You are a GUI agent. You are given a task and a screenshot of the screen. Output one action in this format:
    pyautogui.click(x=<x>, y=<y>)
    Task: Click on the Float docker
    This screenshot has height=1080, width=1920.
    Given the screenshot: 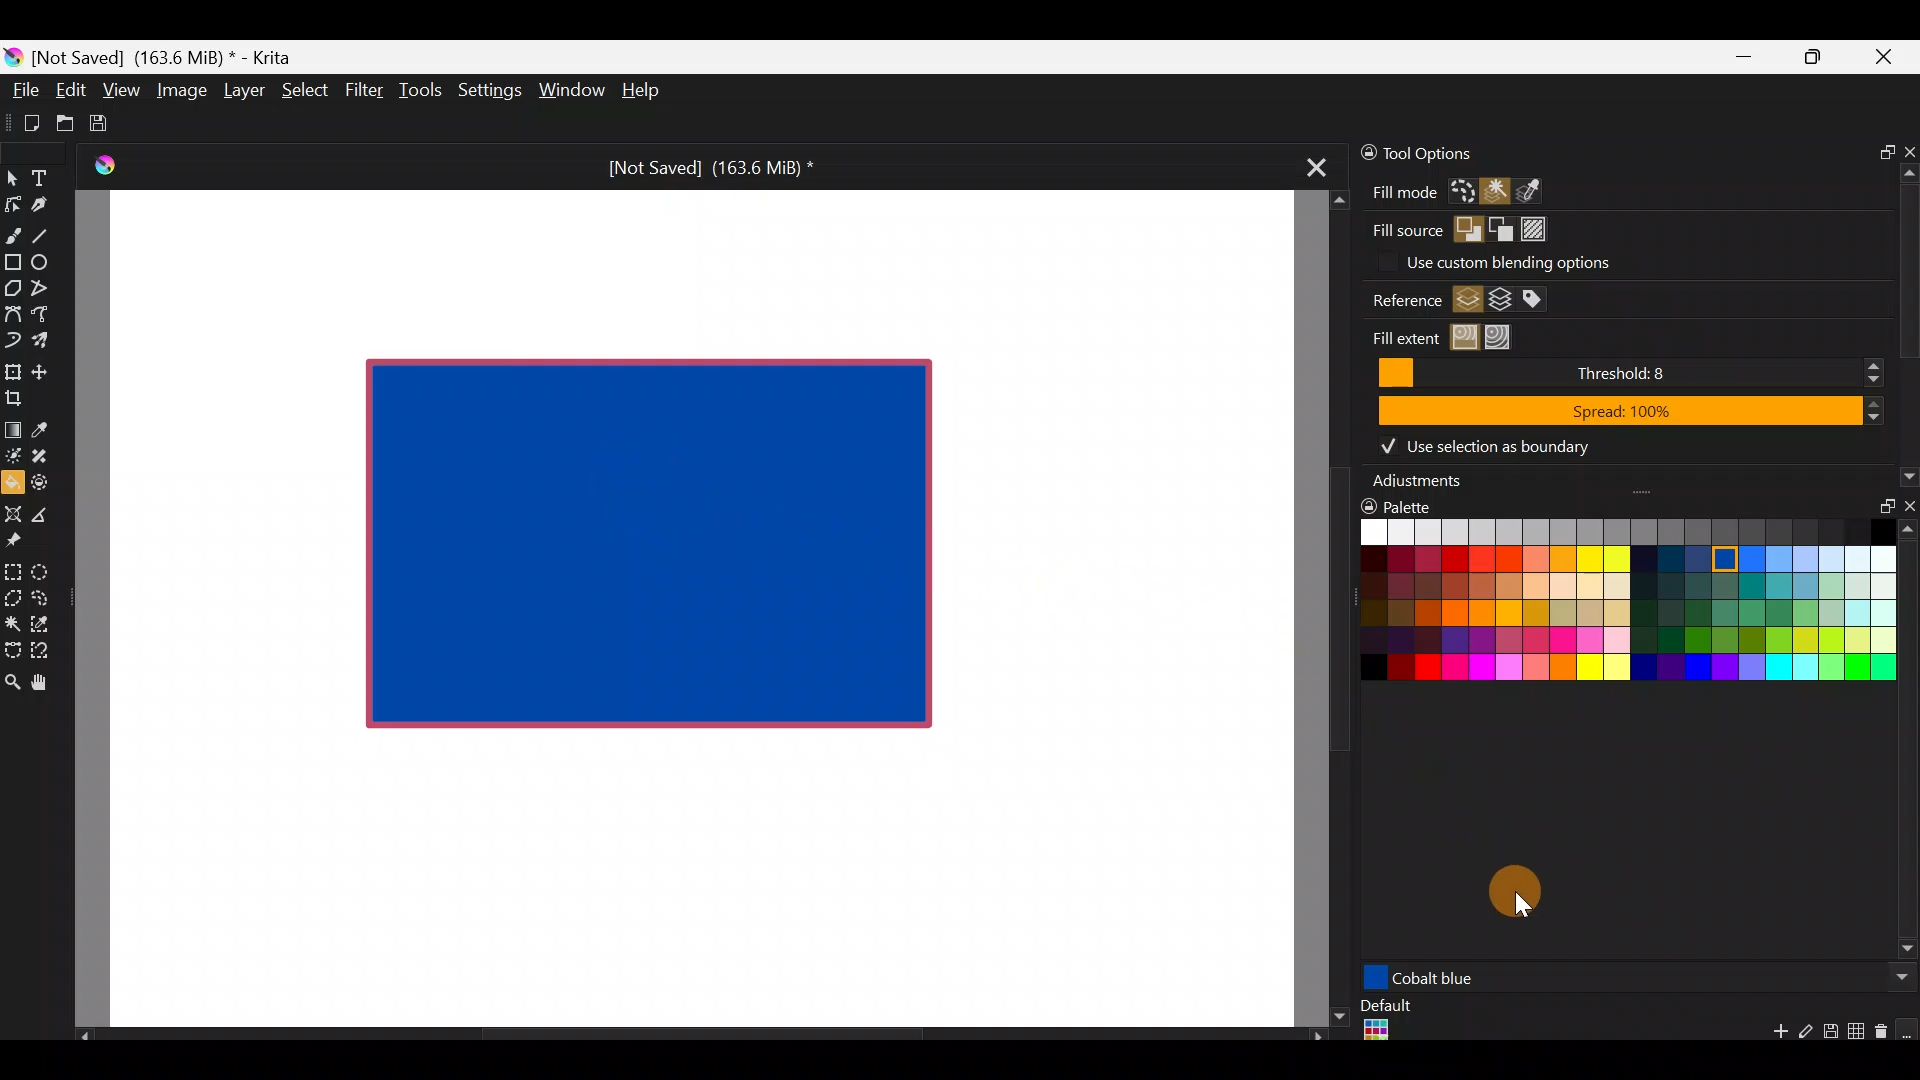 What is the action you would take?
    pyautogui.click(x=1879, y=149)
    